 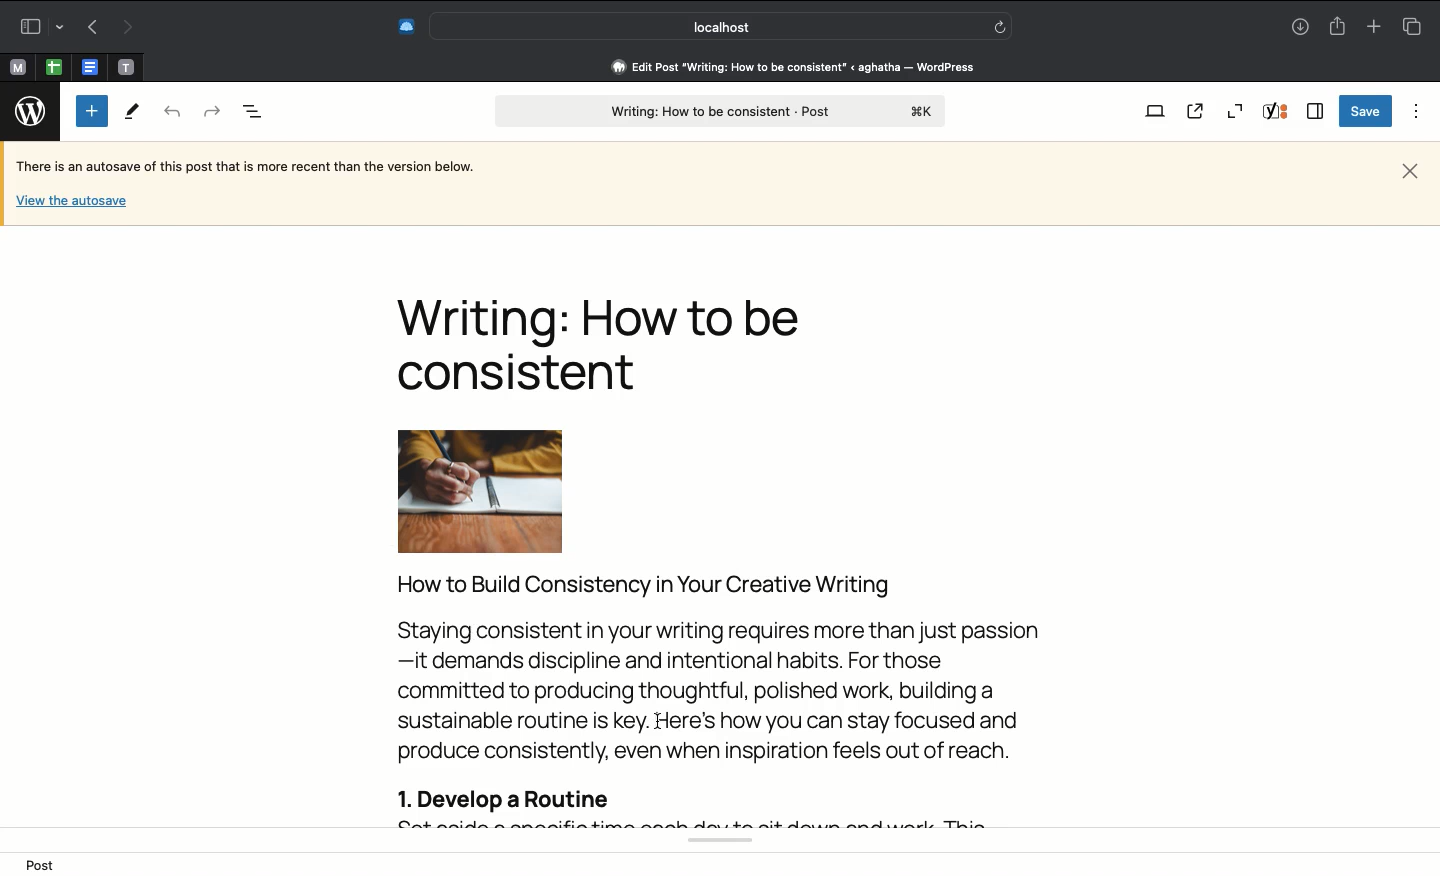 What do you see at coordinates (1410, 169) in the screenshot?
I see `Close` at bounding box center [1410, 169].